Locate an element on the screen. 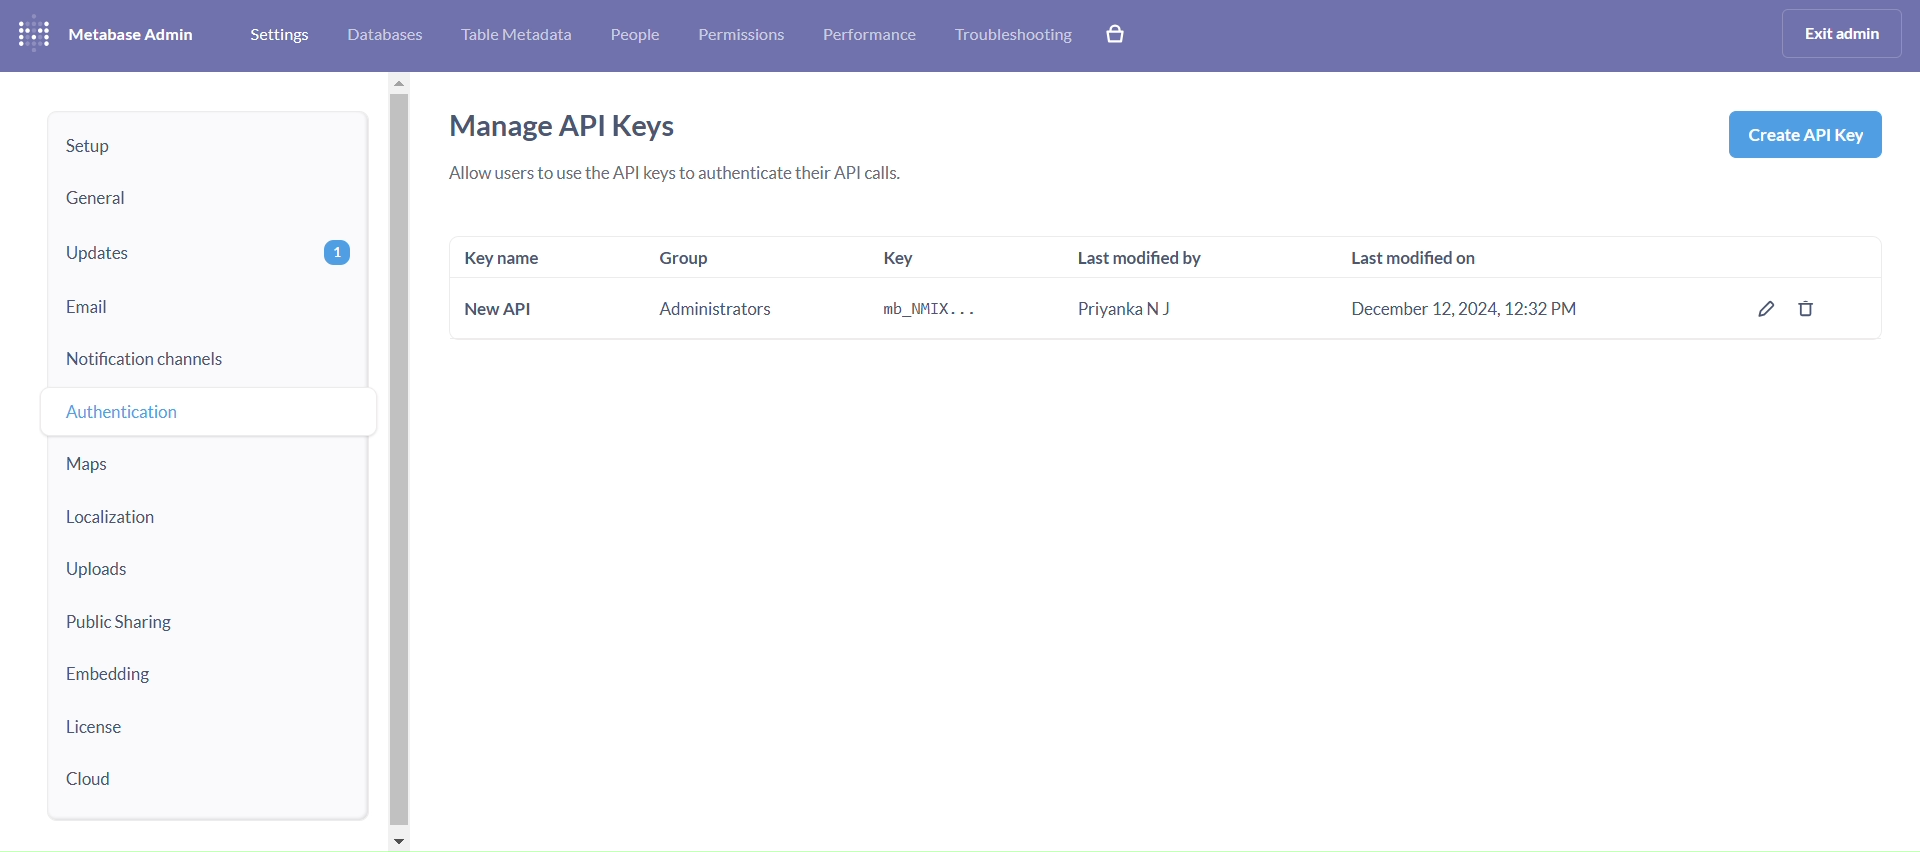 Image resolution: width=1920 pixels, height=852 pixels. edit is located at coordinates (1765, 309).